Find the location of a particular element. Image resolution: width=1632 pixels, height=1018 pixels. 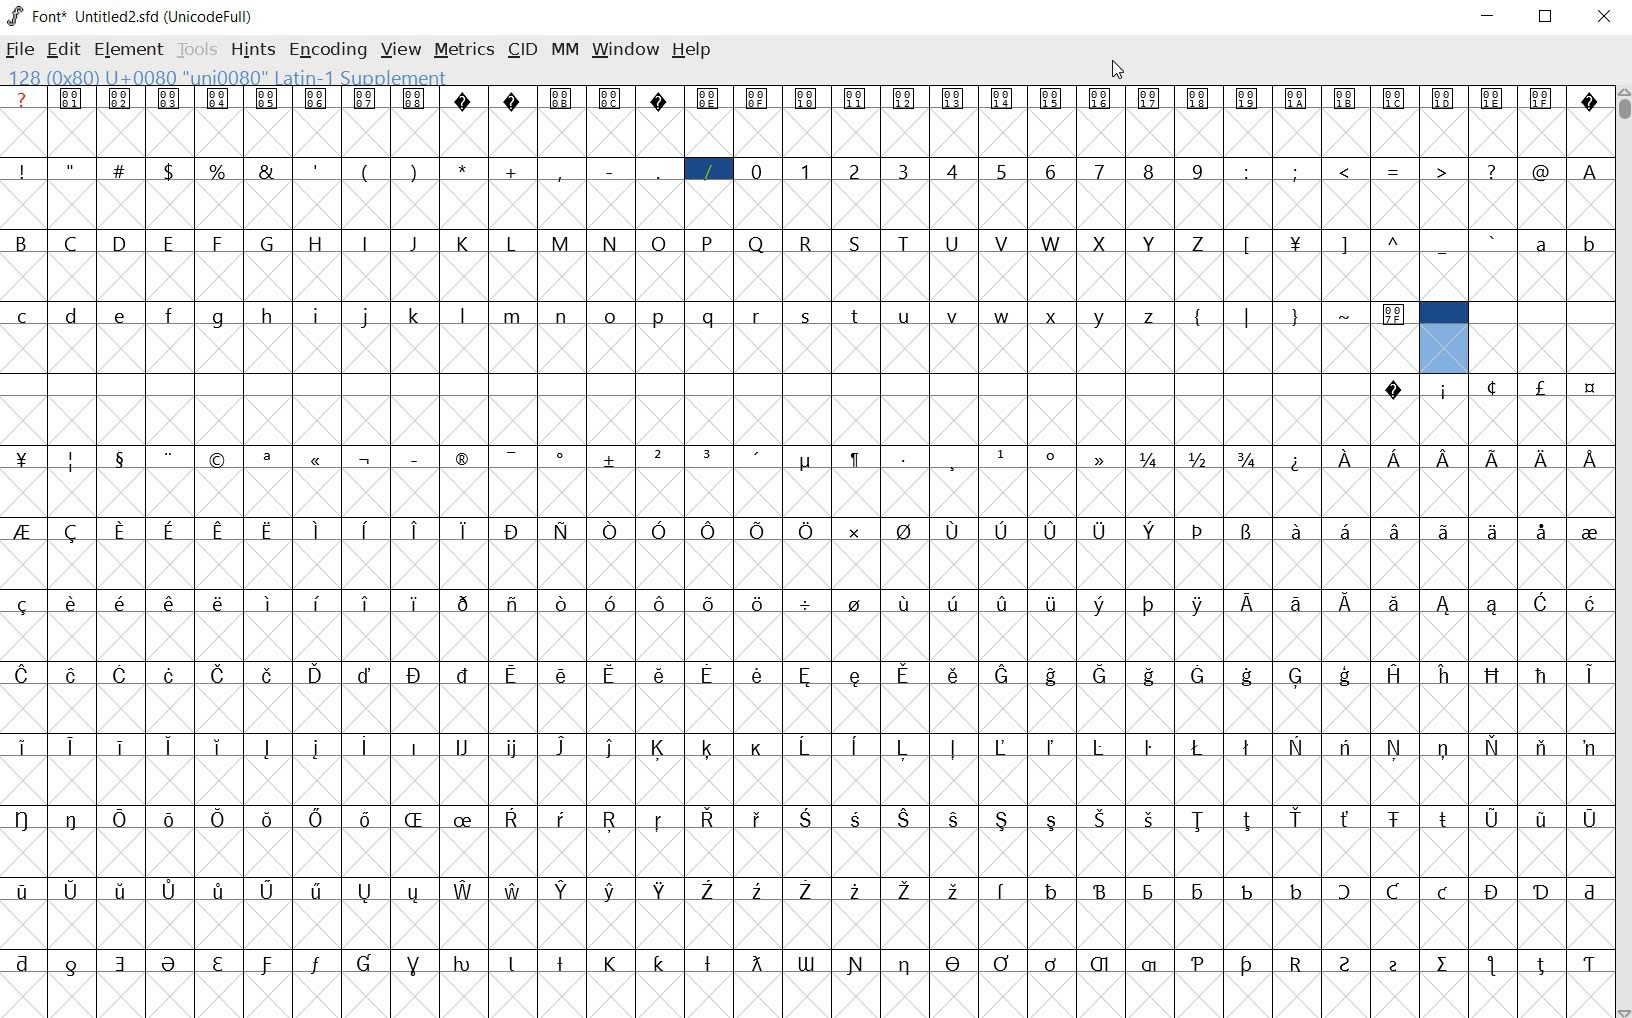

Symbol is located at coordinates (414, 458).